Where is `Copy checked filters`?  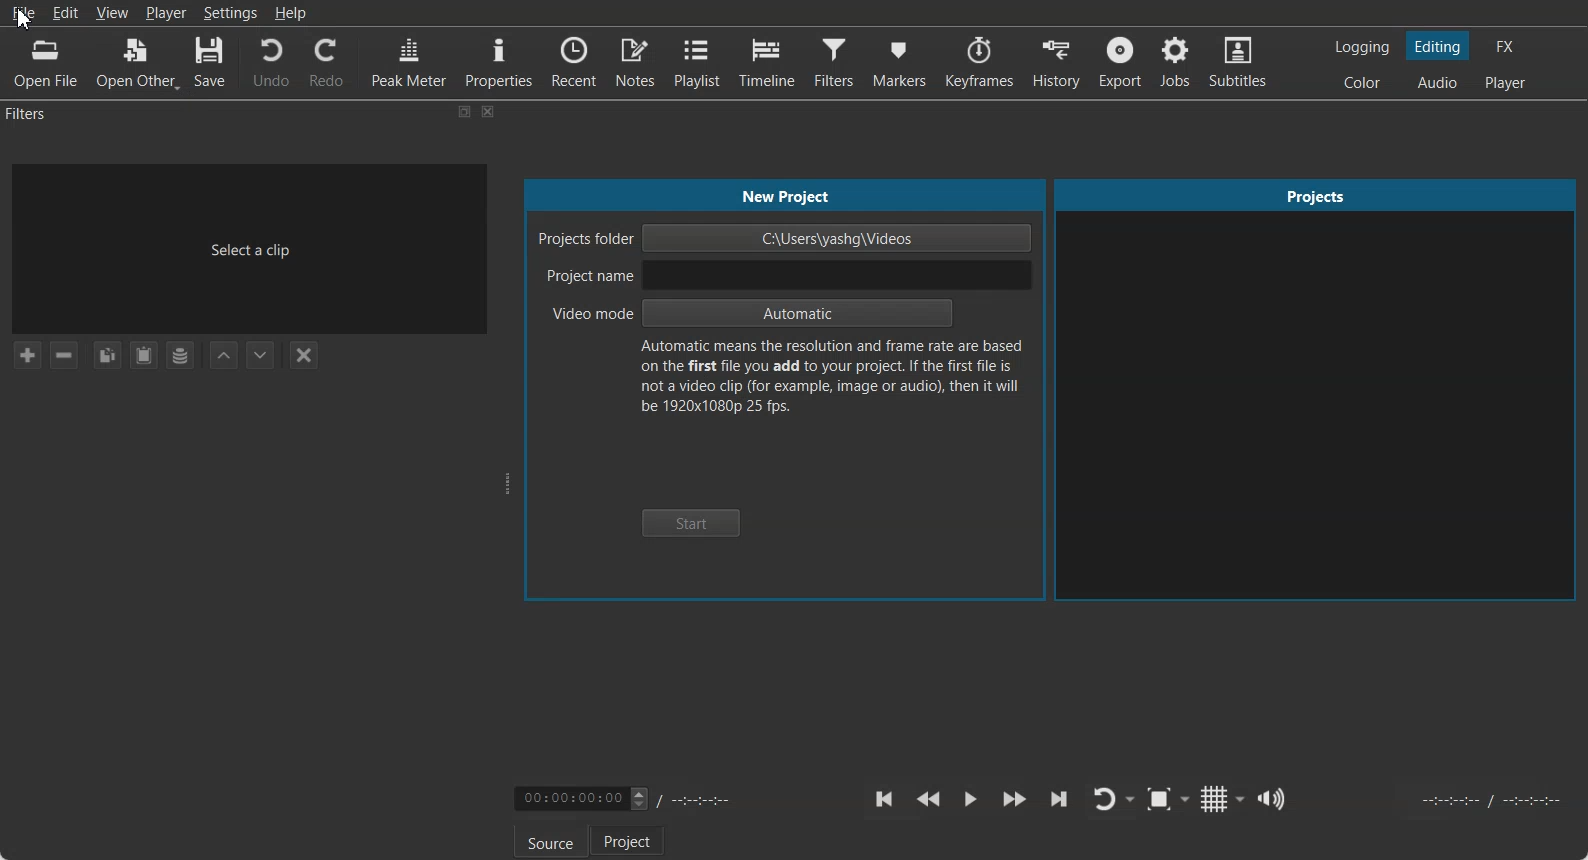 Copy checked filters is located at coordinates (107, 355).